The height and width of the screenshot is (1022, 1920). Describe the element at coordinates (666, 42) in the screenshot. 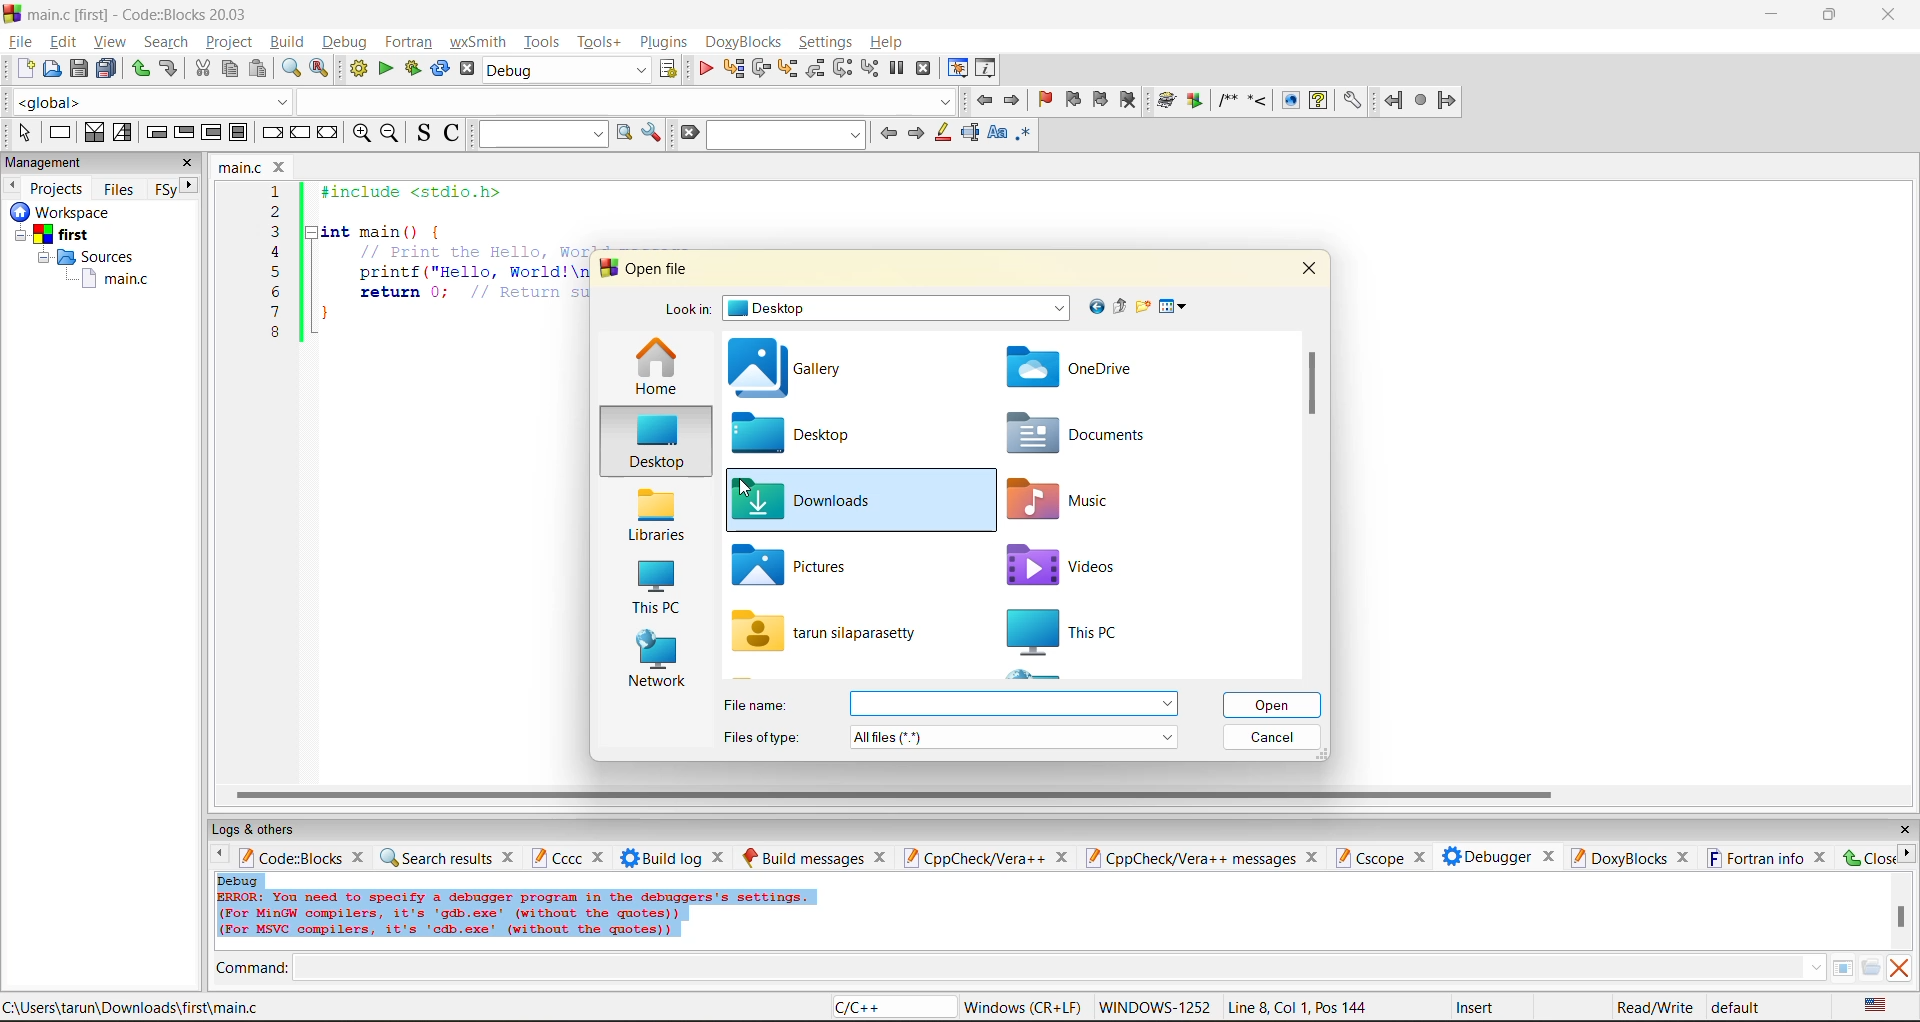

I see `plugins` at that location.